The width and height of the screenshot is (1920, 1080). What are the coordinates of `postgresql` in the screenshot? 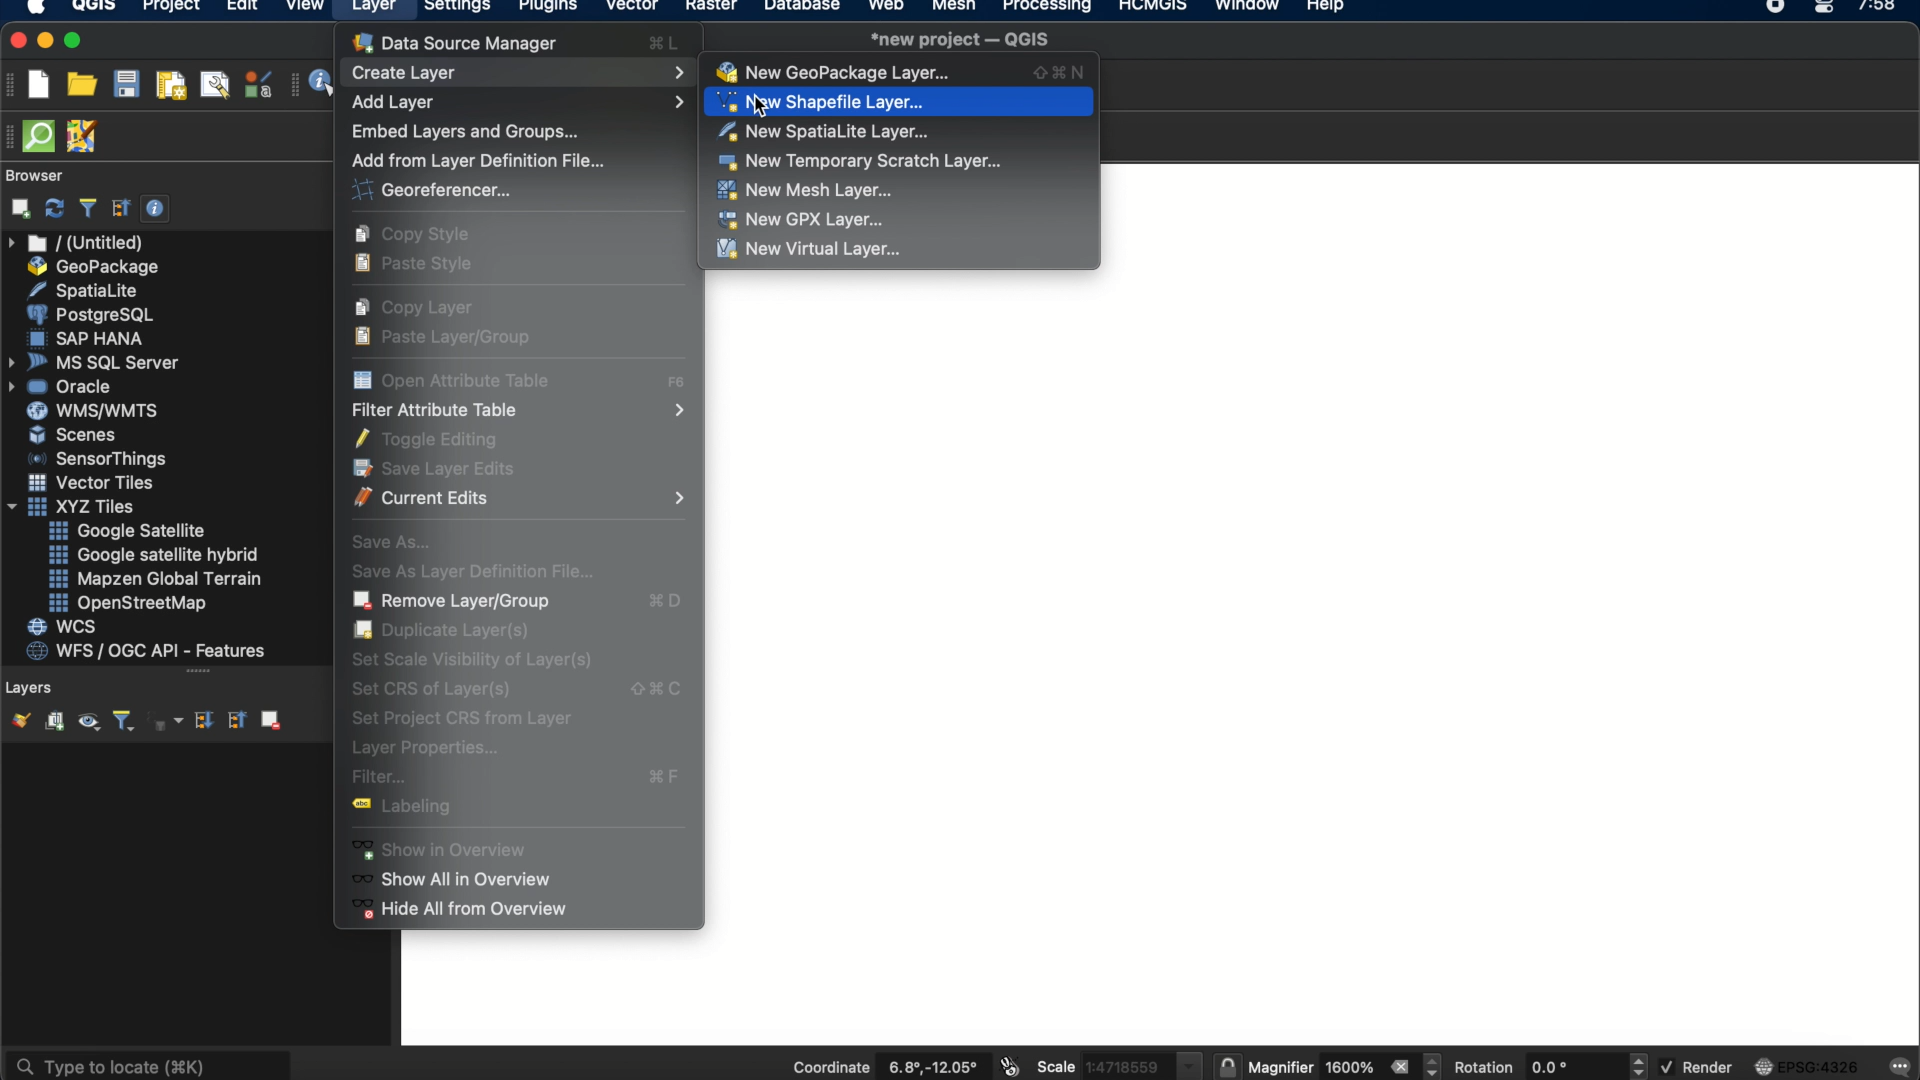 It's located at (90, 315).